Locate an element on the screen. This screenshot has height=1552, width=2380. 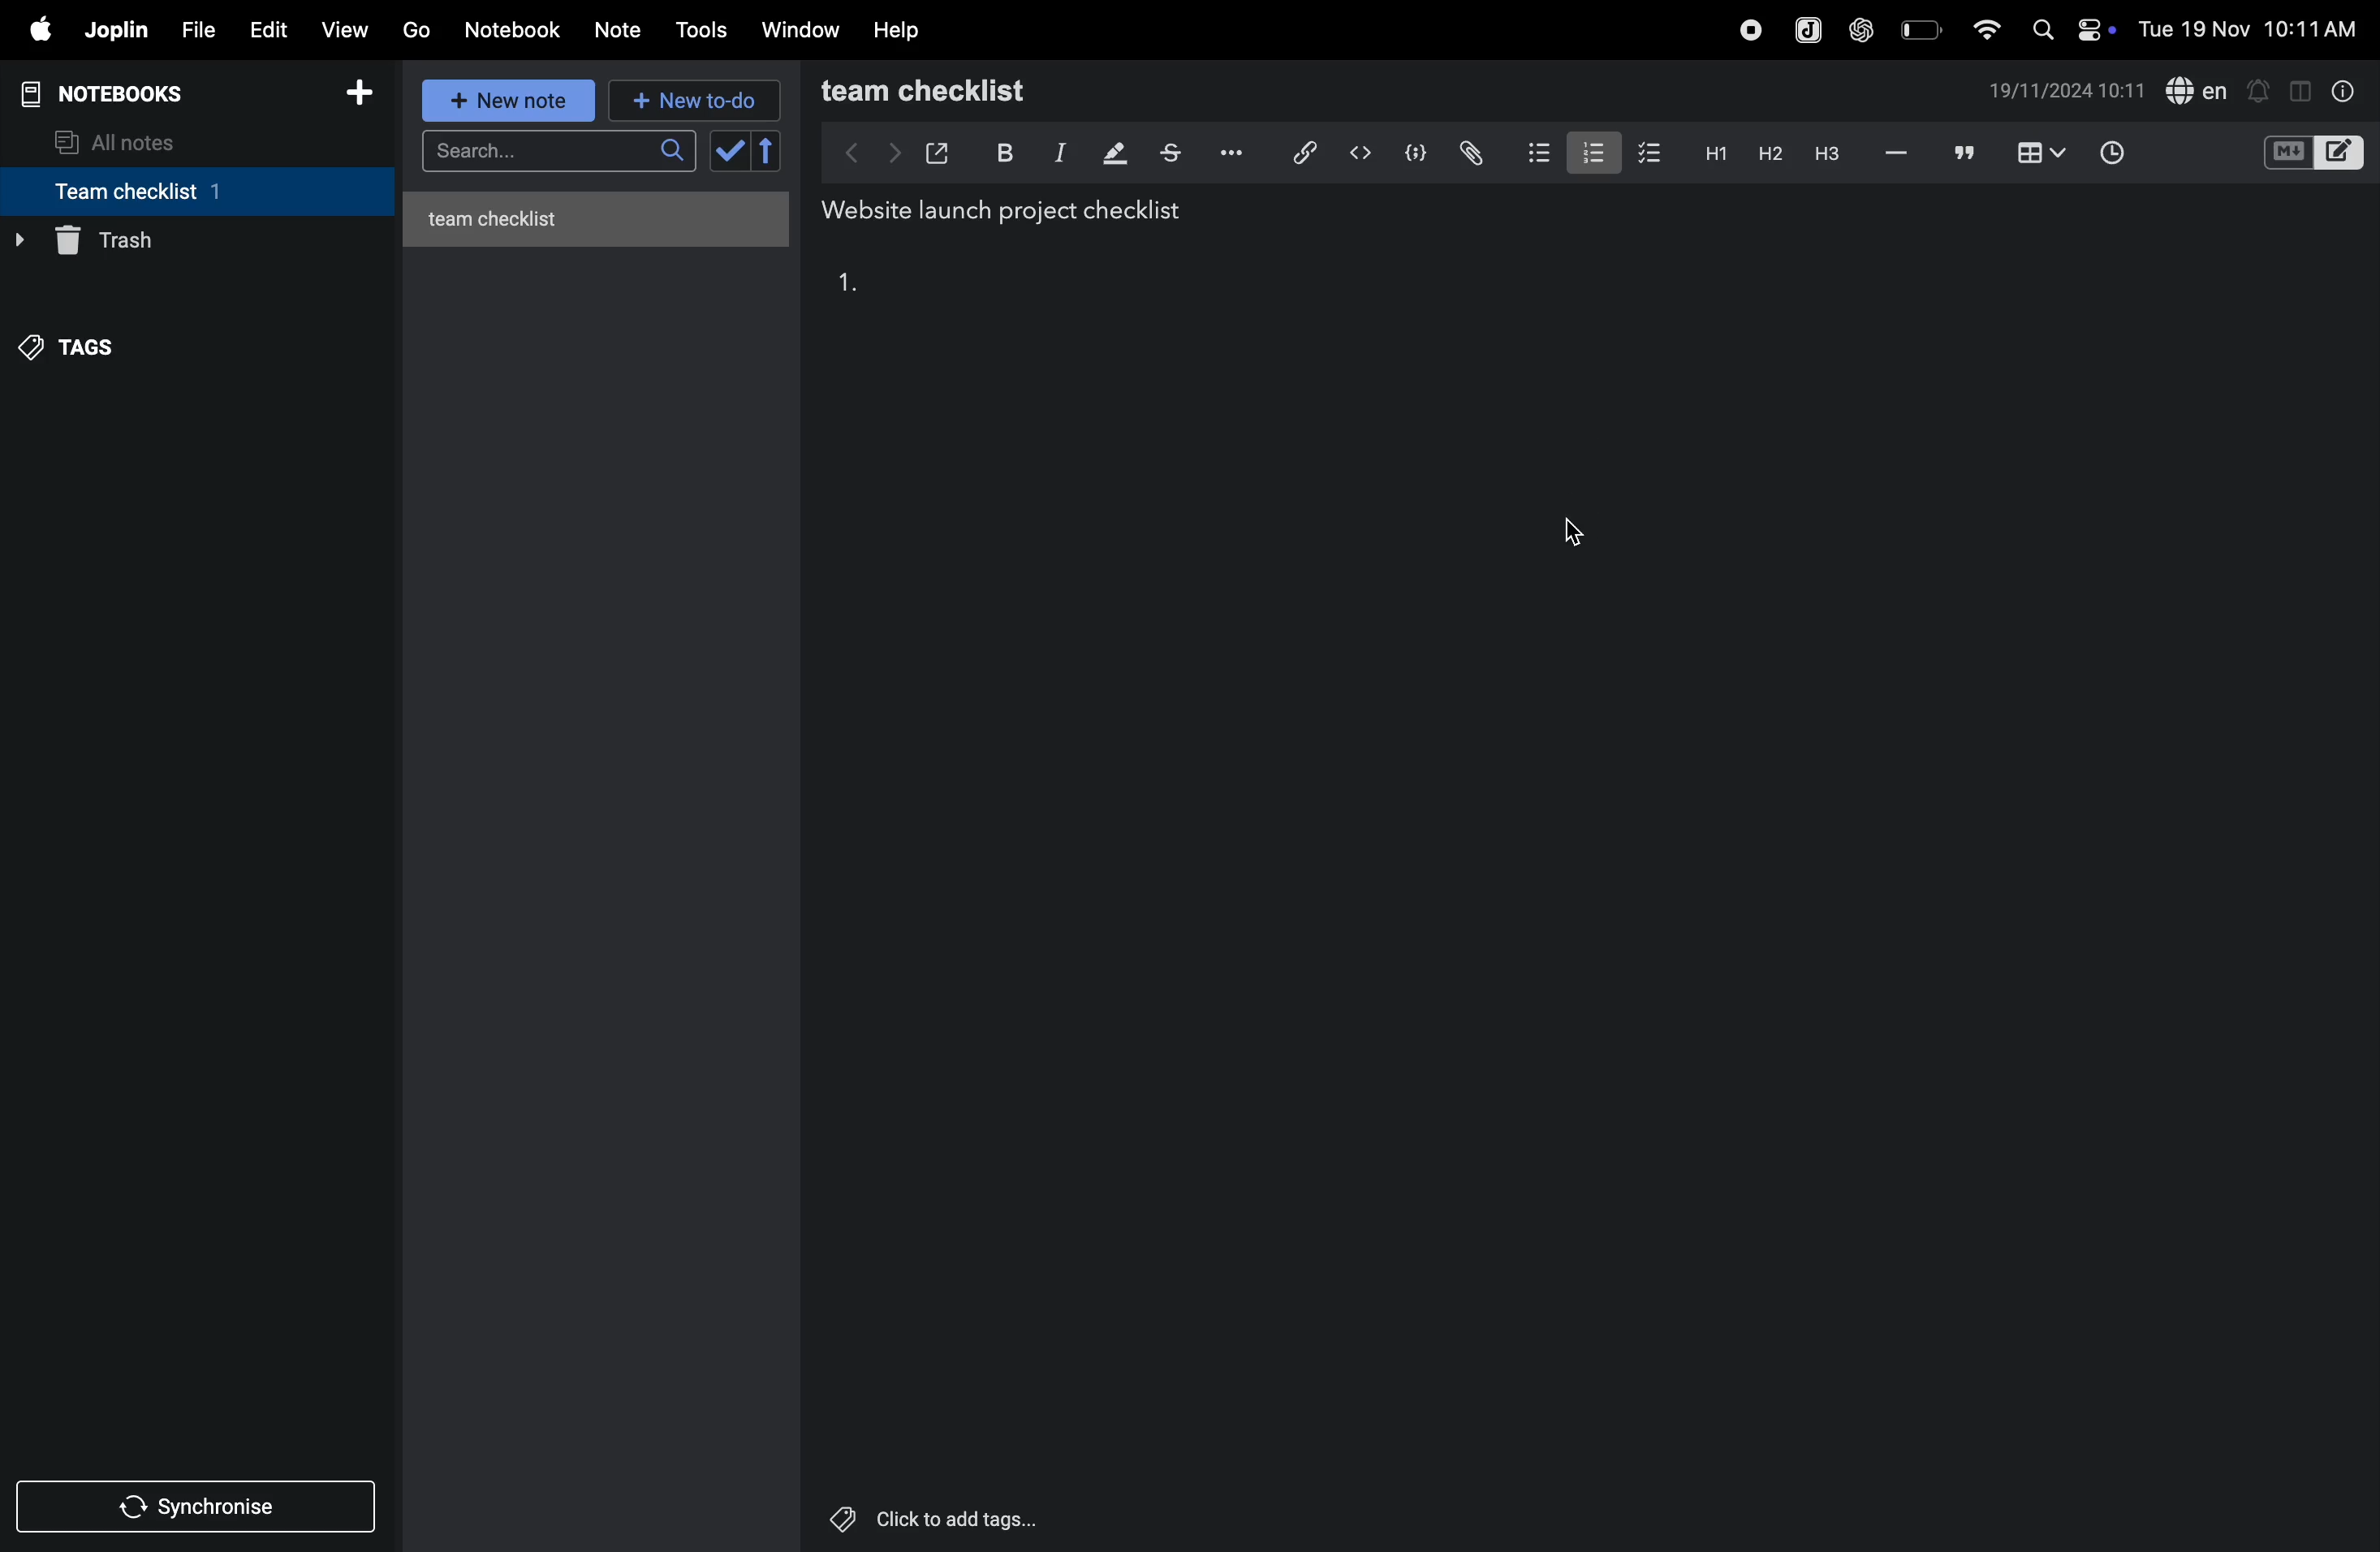
go is located at coordinates (416, 31).